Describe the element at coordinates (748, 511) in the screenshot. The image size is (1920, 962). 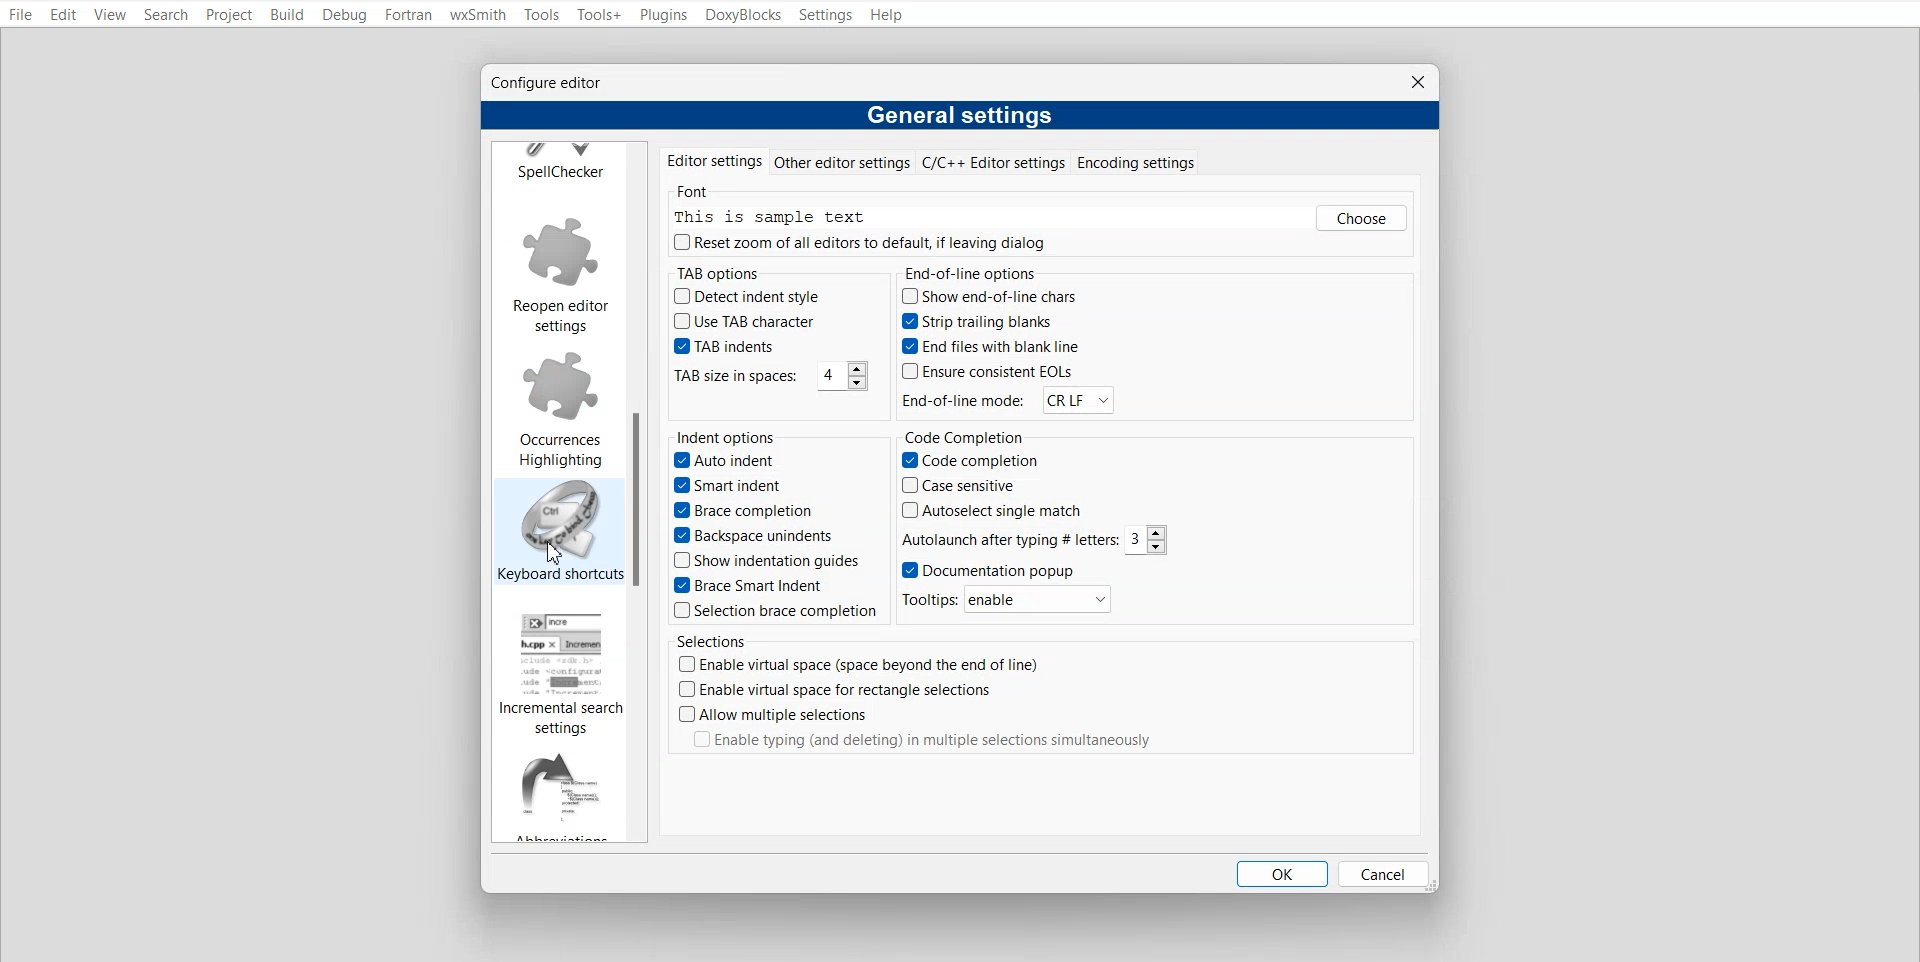
I see `Brace completion` at that location.